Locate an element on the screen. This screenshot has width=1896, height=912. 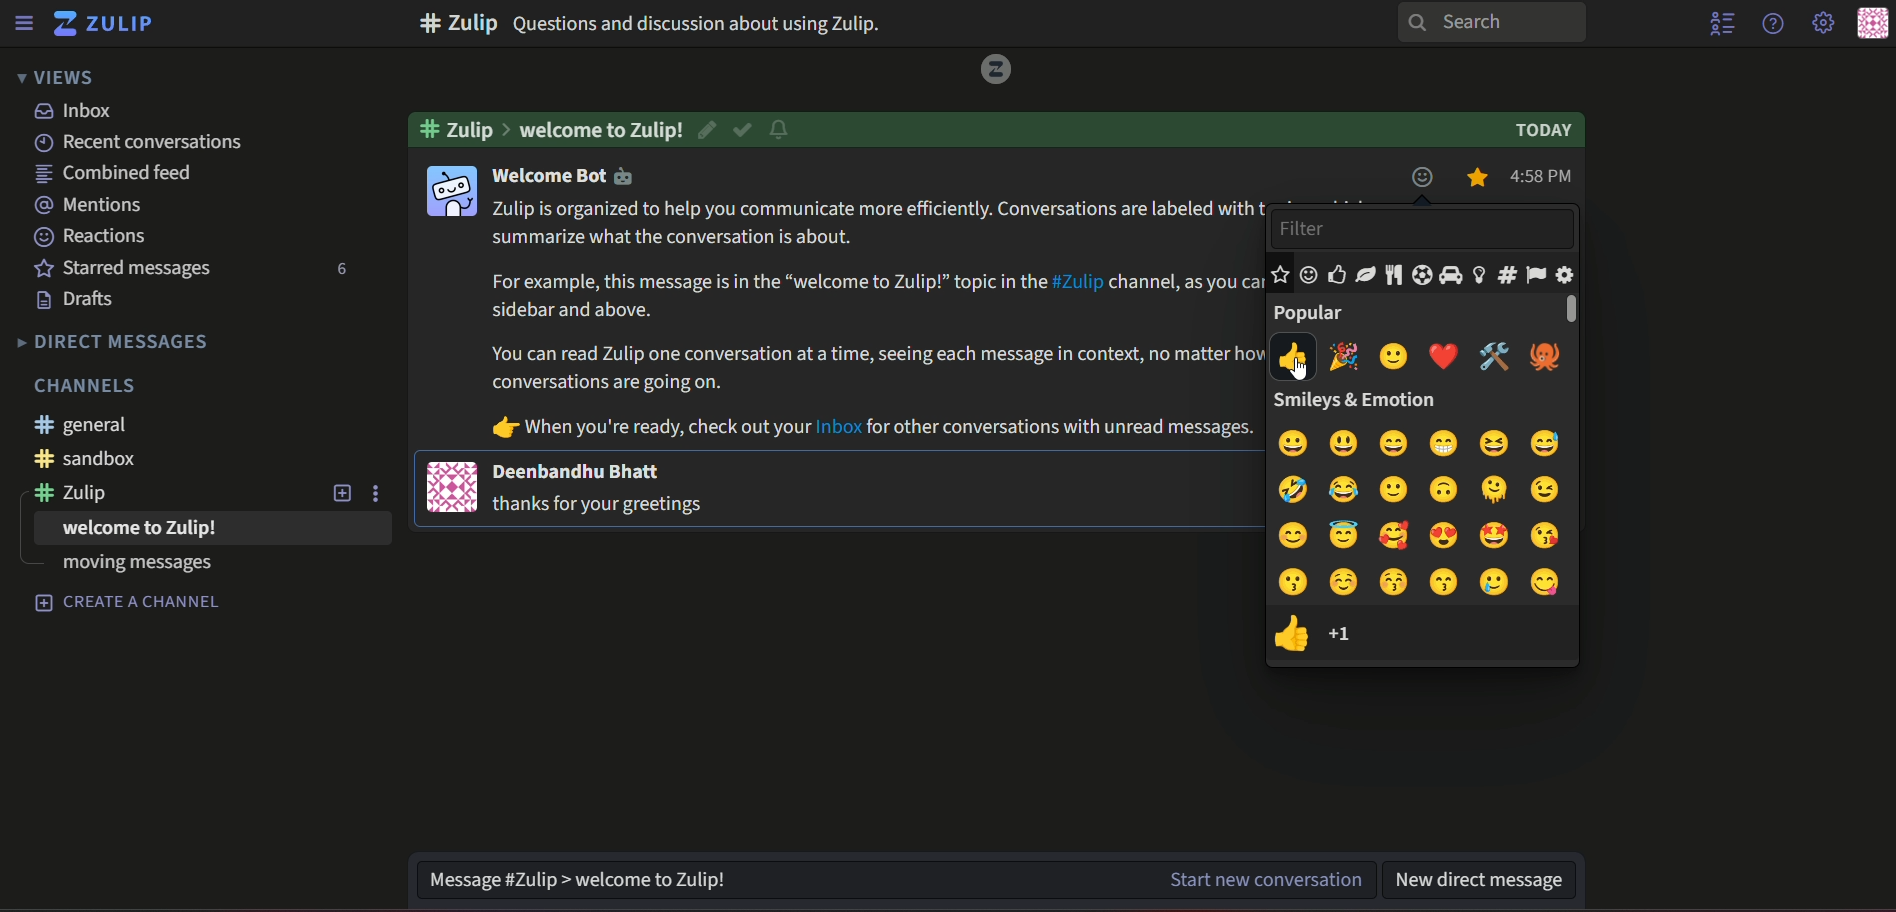
Welcome to zulip is located at coordinates (140, 528).